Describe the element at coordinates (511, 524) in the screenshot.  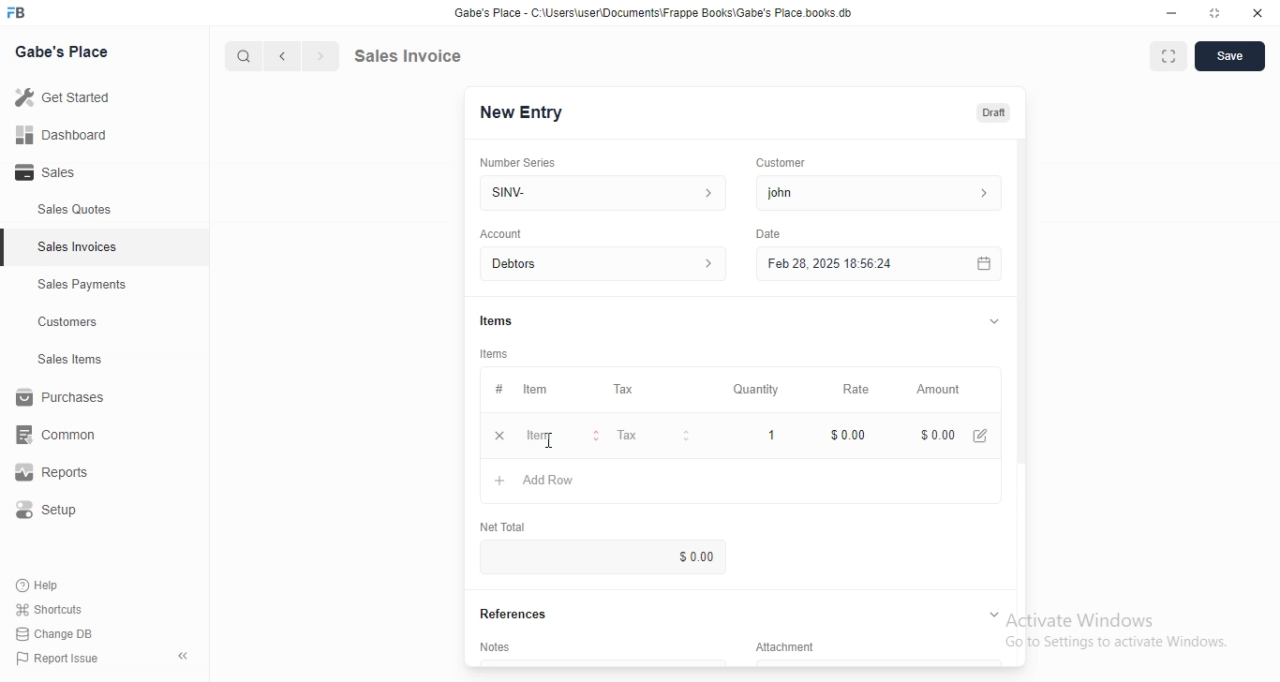
I see `‘Net Total` at that location.